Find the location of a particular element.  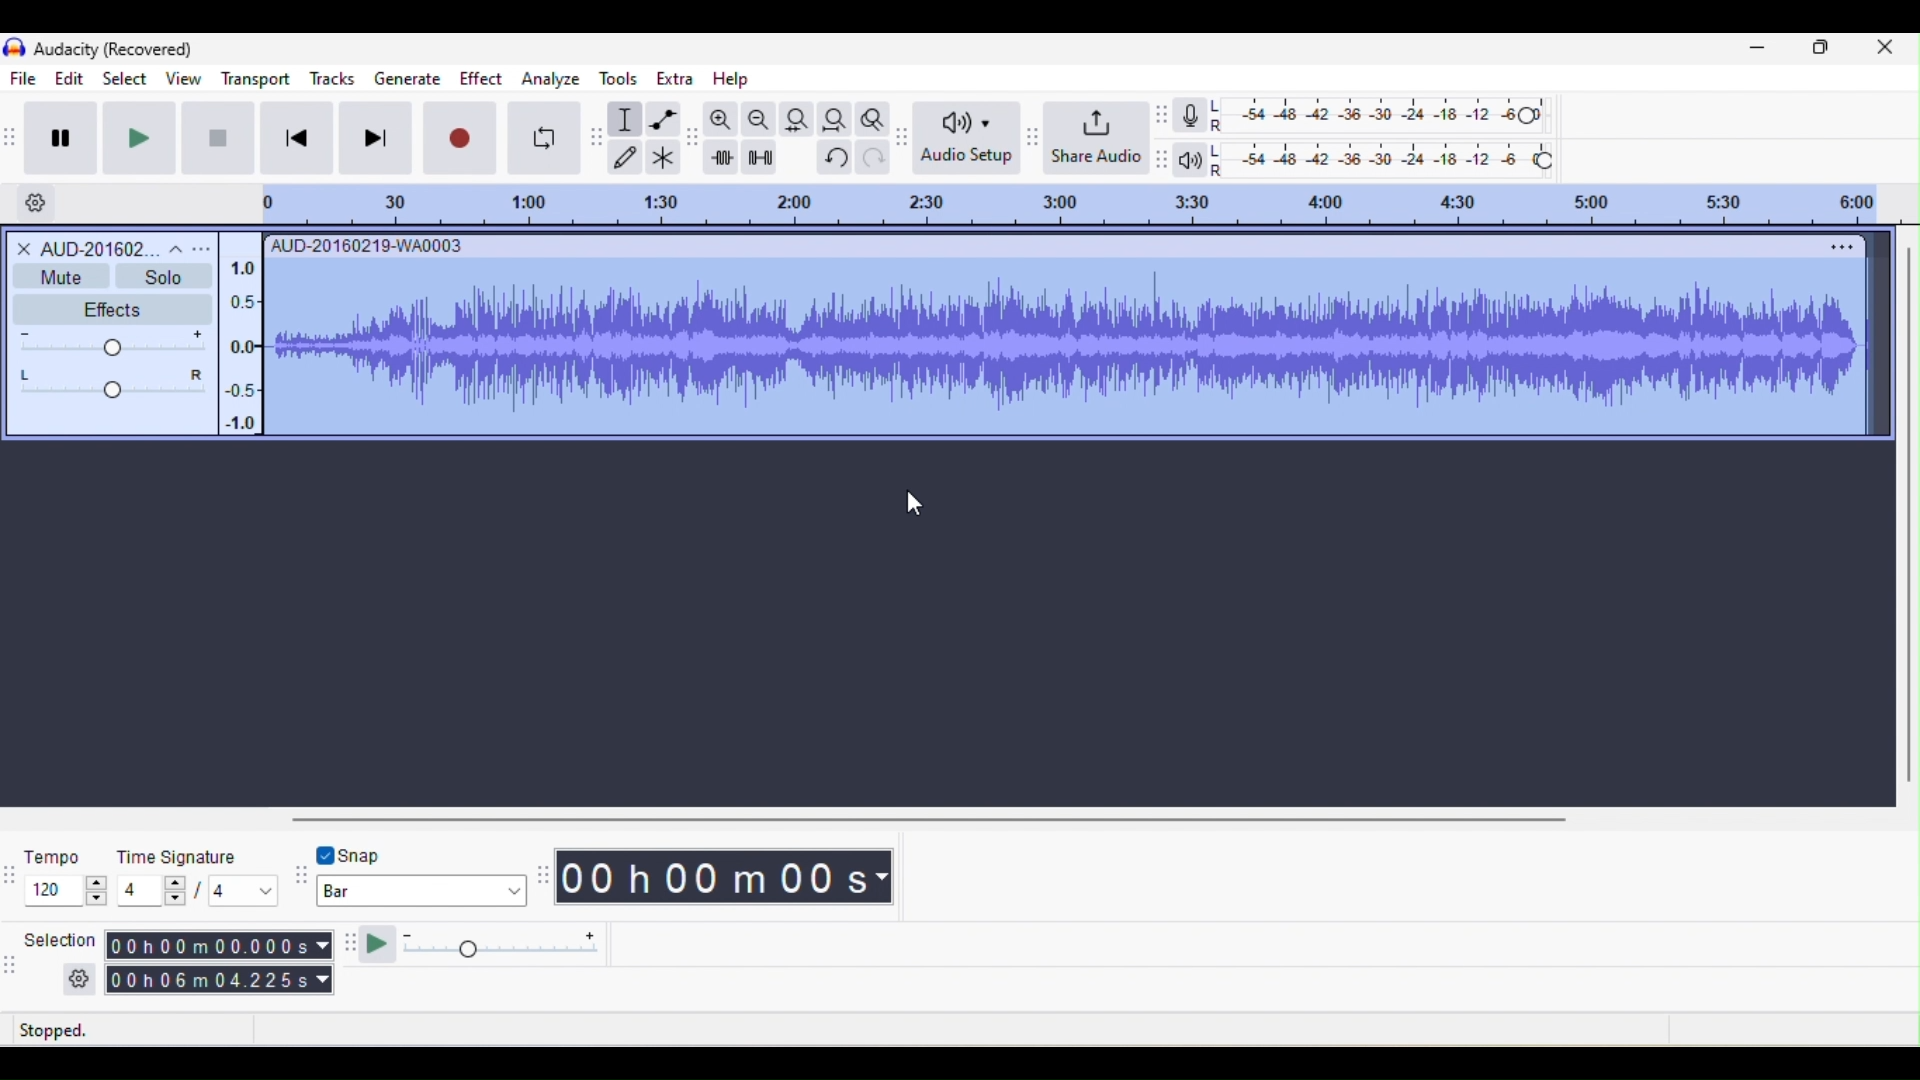

stopped is located at coordinates (80, 1028).